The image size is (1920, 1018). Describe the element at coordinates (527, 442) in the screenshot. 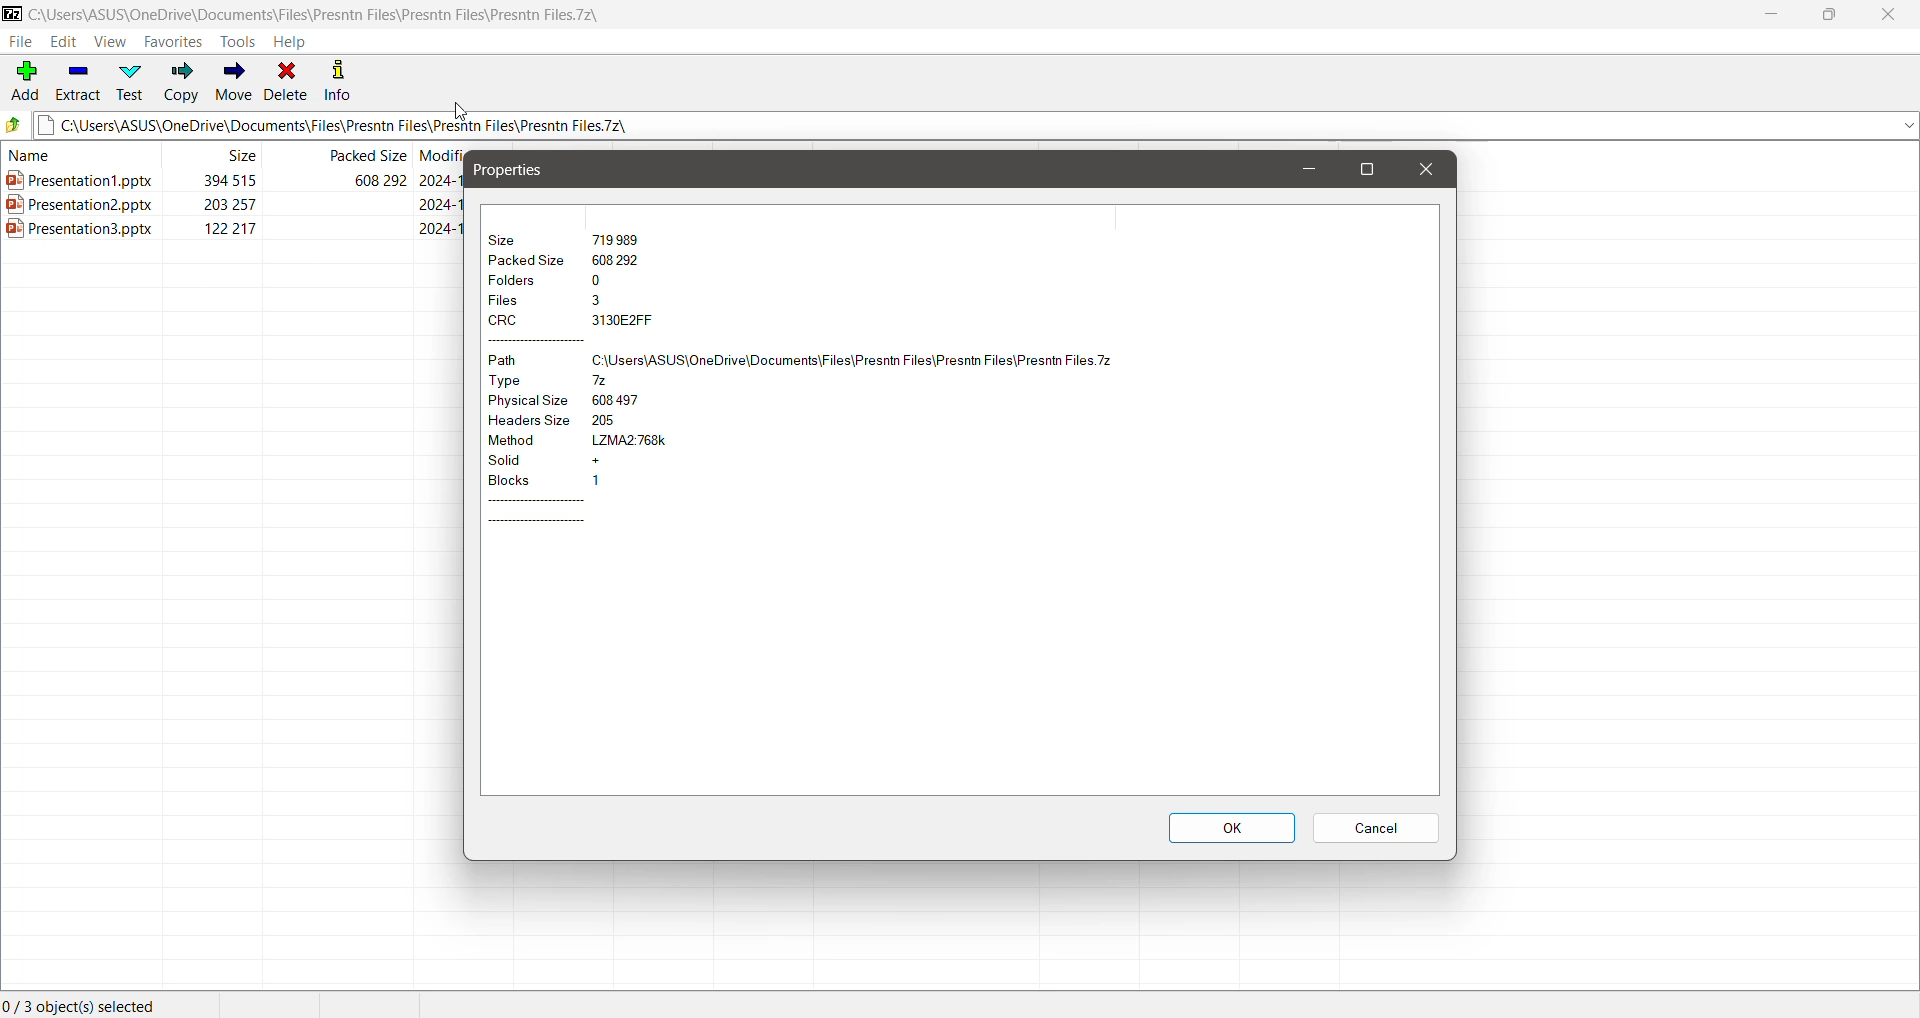

I see ` Method` at that location.